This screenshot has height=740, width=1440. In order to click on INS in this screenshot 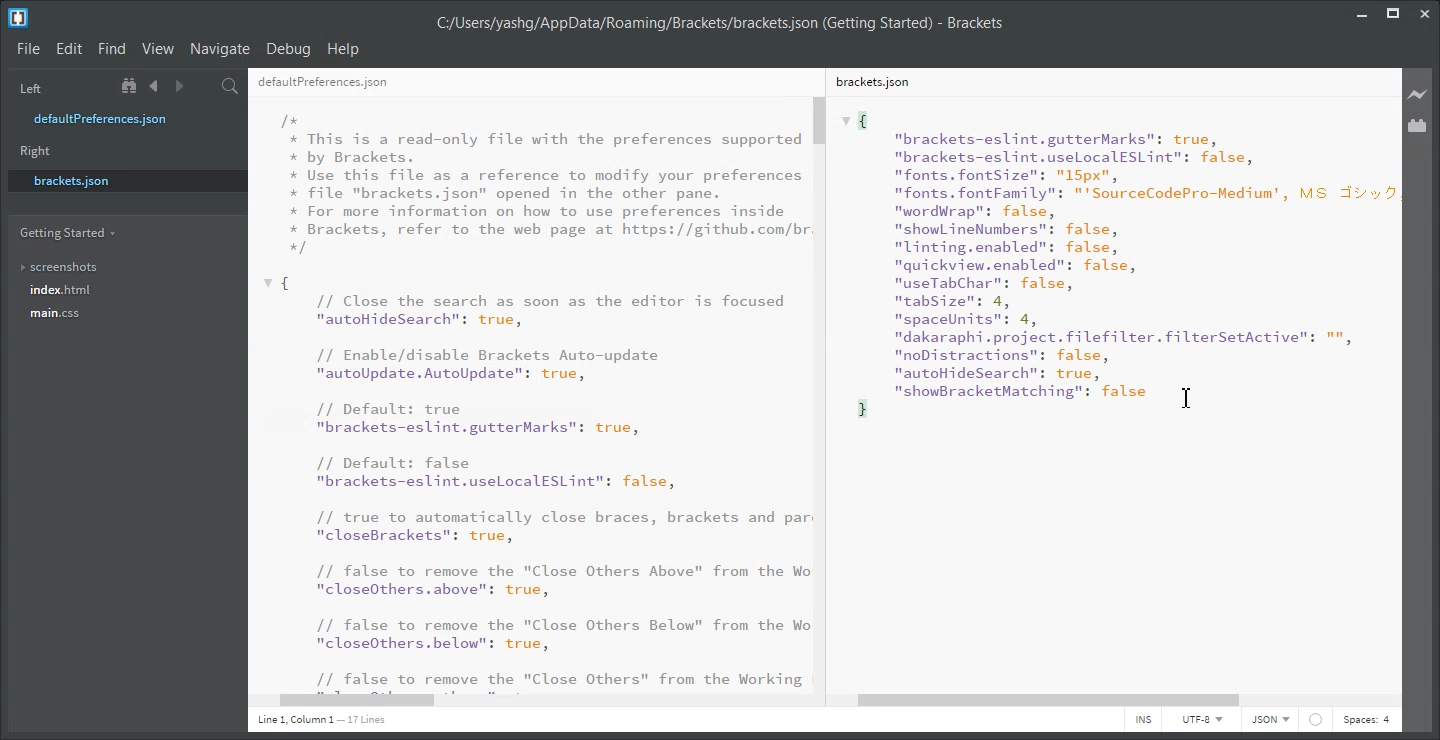, I will do `click(1143, 720)`.